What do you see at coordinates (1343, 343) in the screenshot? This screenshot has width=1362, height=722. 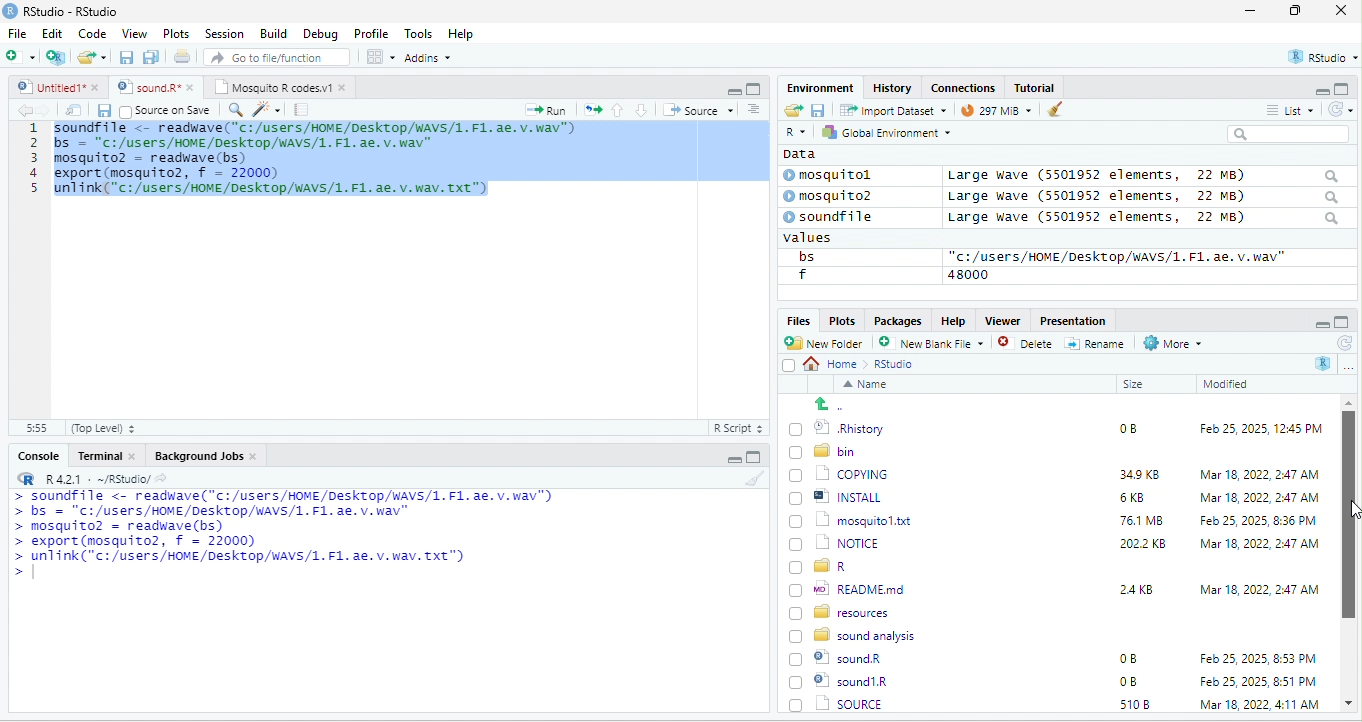 I see `refresh` at bounding box center [1343, 343].